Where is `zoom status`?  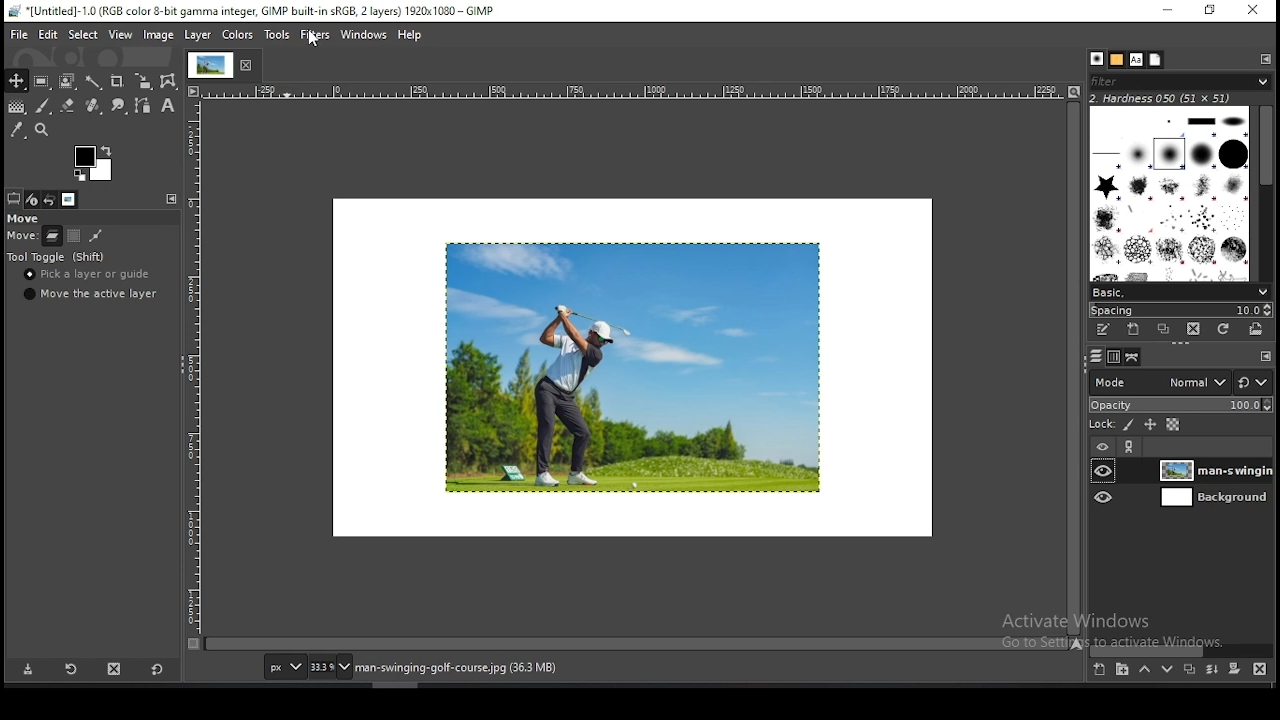 zoom status is located at coordinates (329, 666).